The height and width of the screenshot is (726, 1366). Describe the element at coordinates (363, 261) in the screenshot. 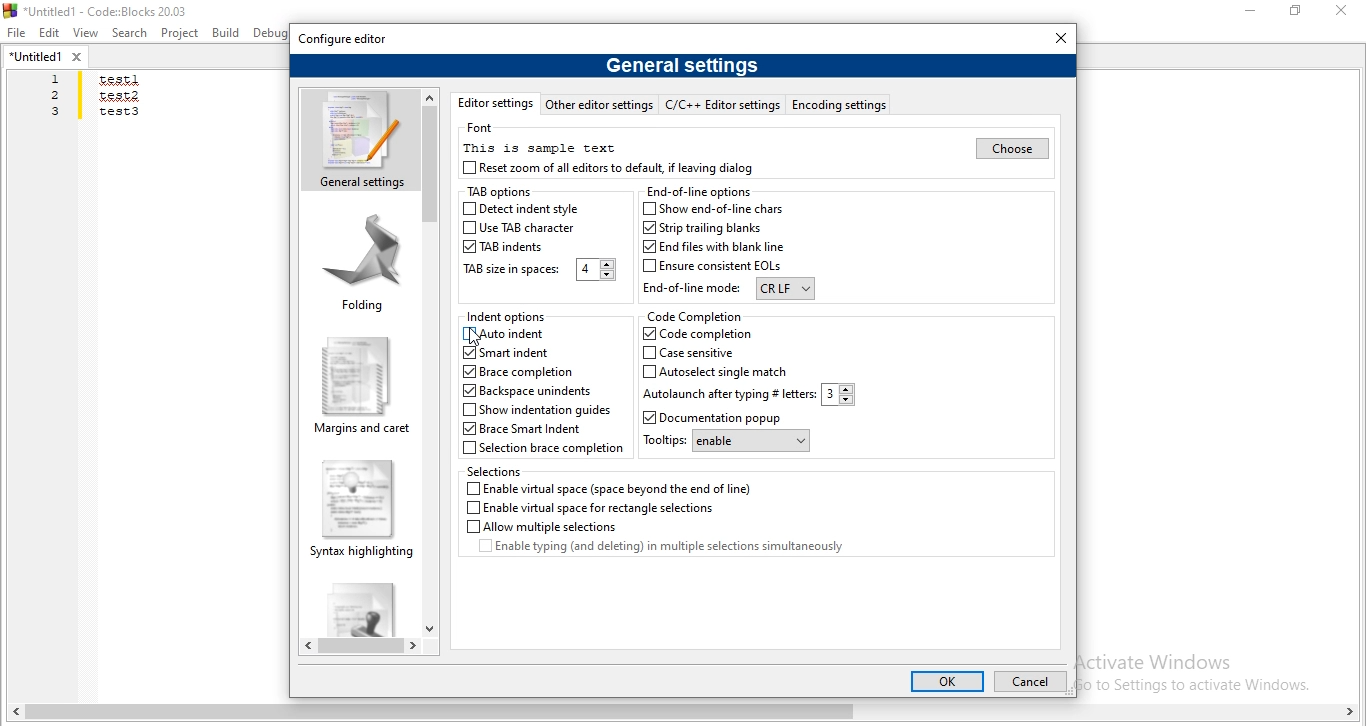

I see `folding ` at that location.